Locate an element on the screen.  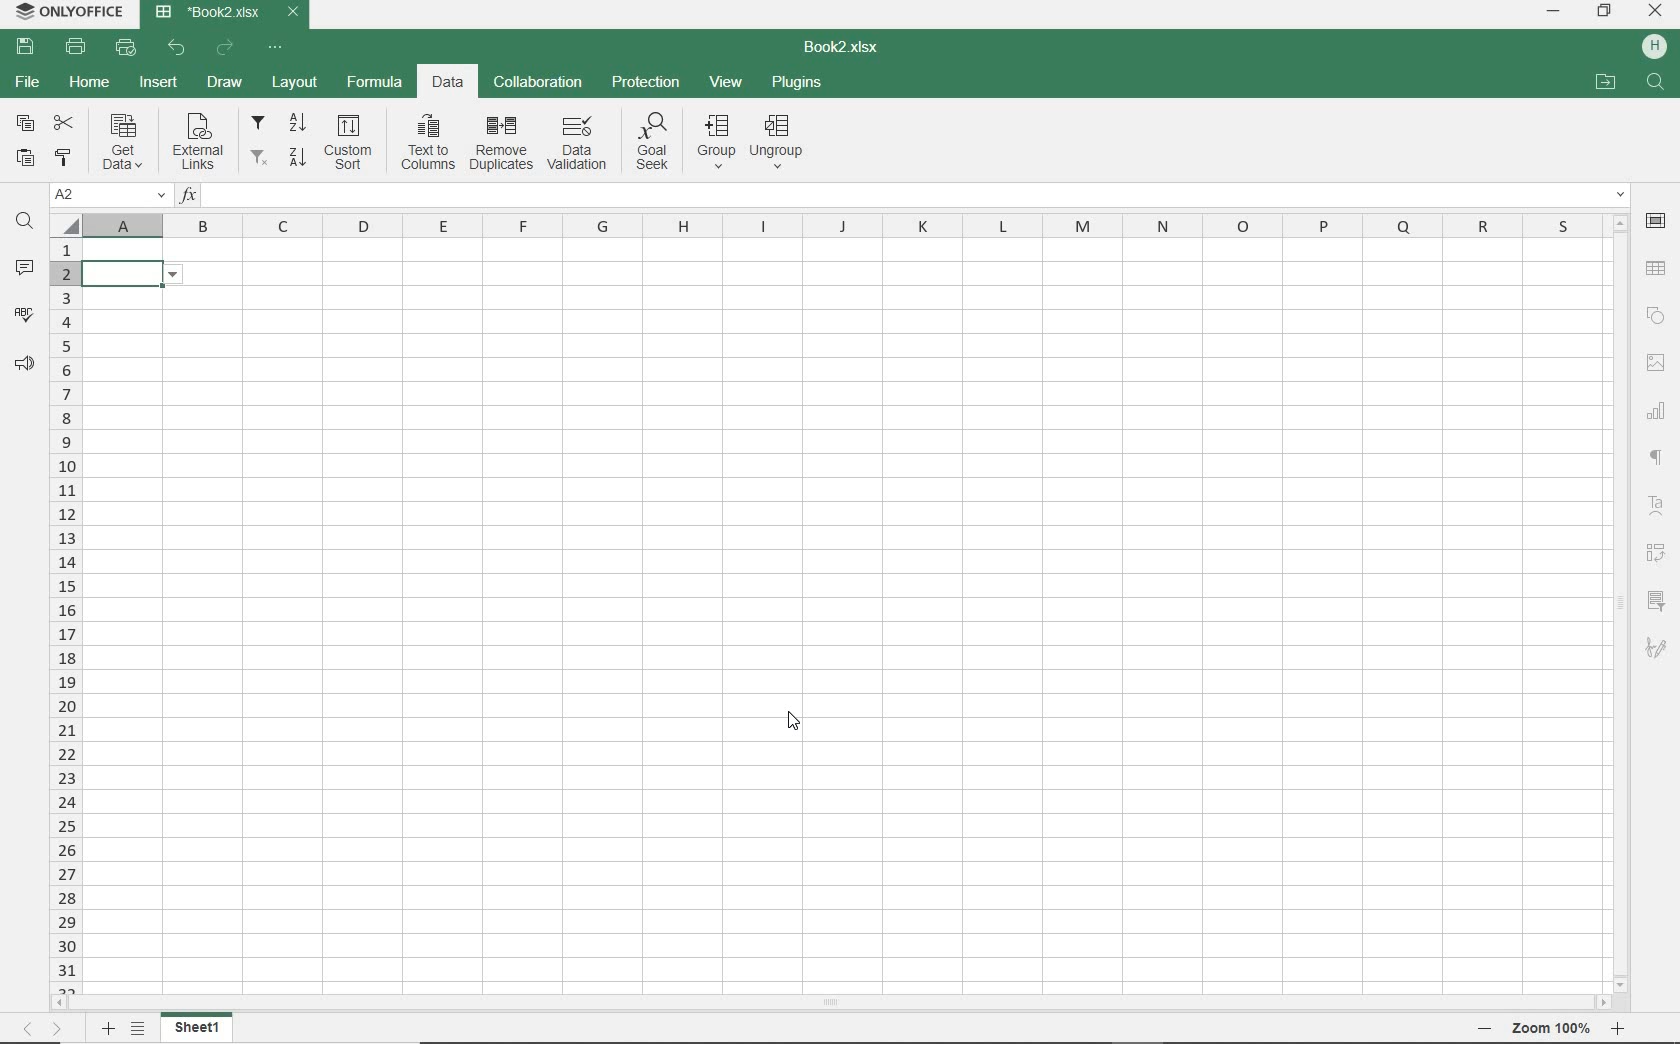
FEEDBACK & SUPPORT is located at coordinates (25, 364).